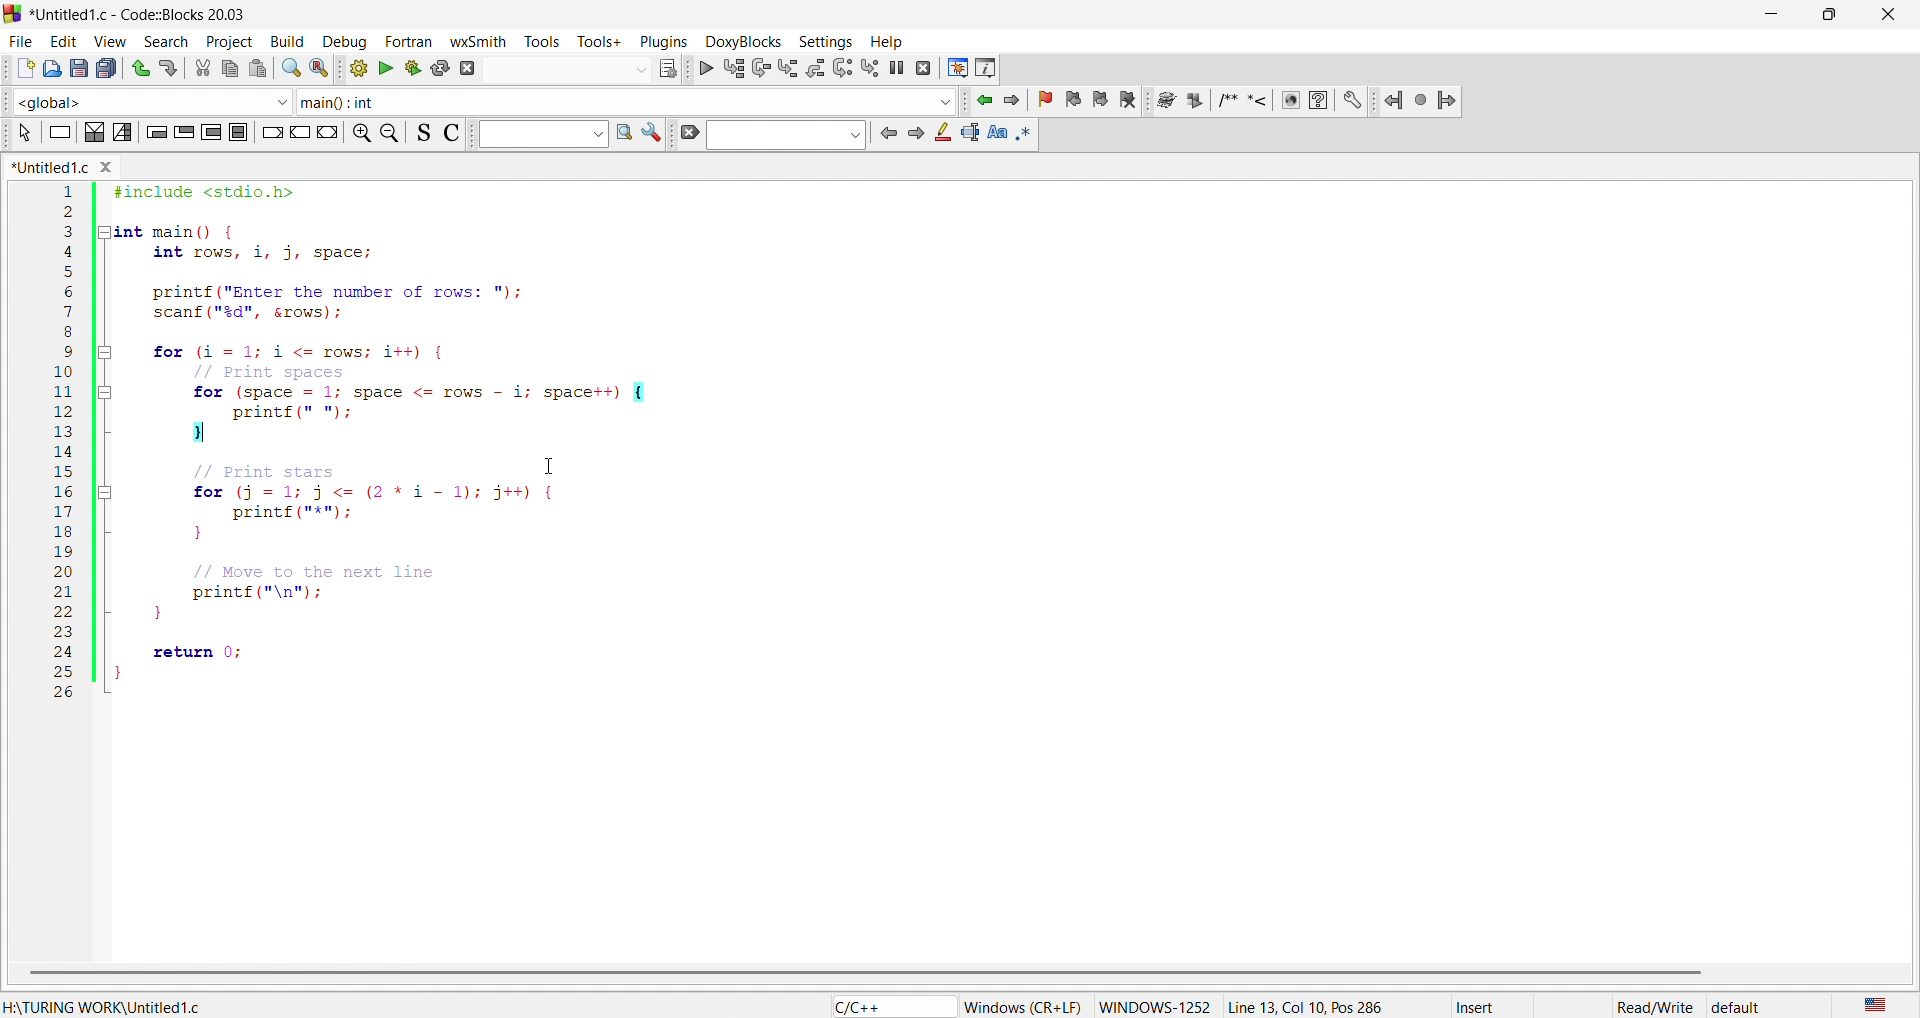  Describe the element at coordinates (538, 43) in the screenshot. I see `tools` at that location.